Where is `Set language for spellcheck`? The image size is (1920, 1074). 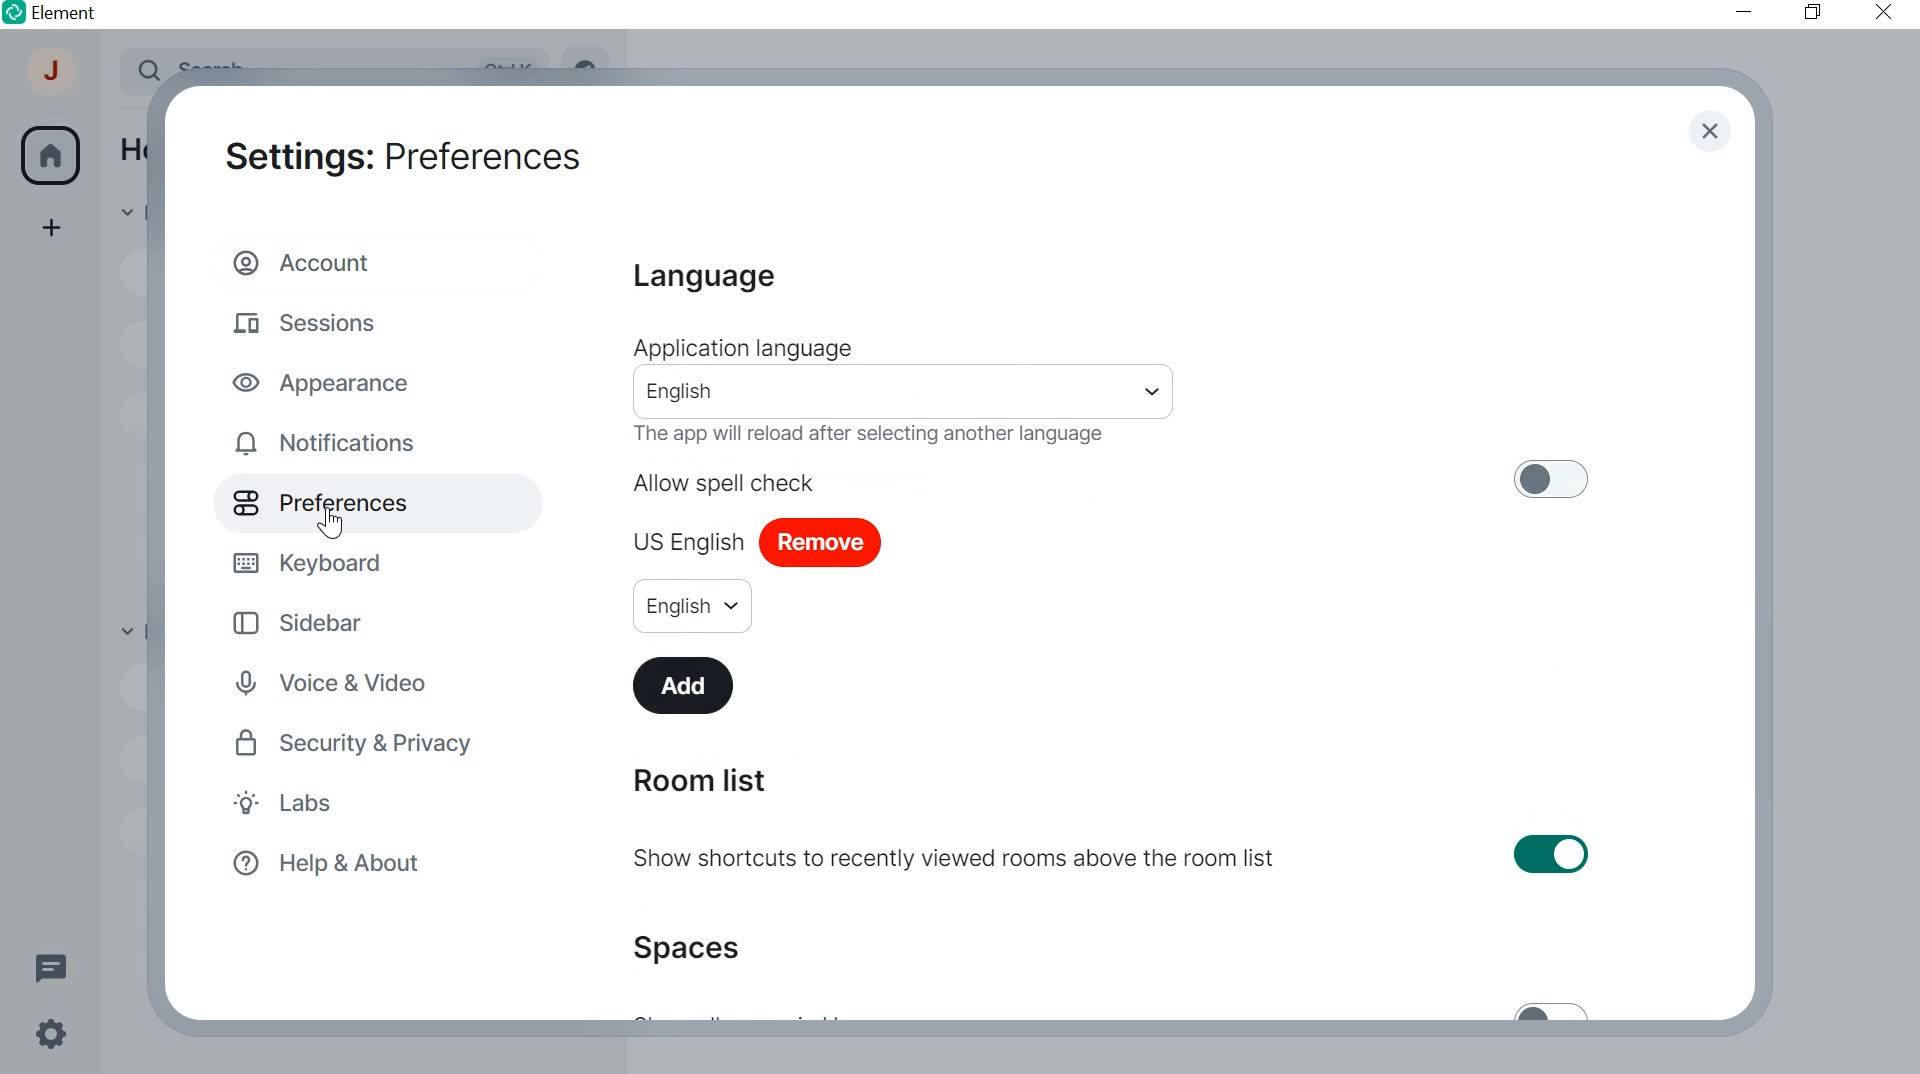 Set language for spellcheck is located at coordinates (692, 605).